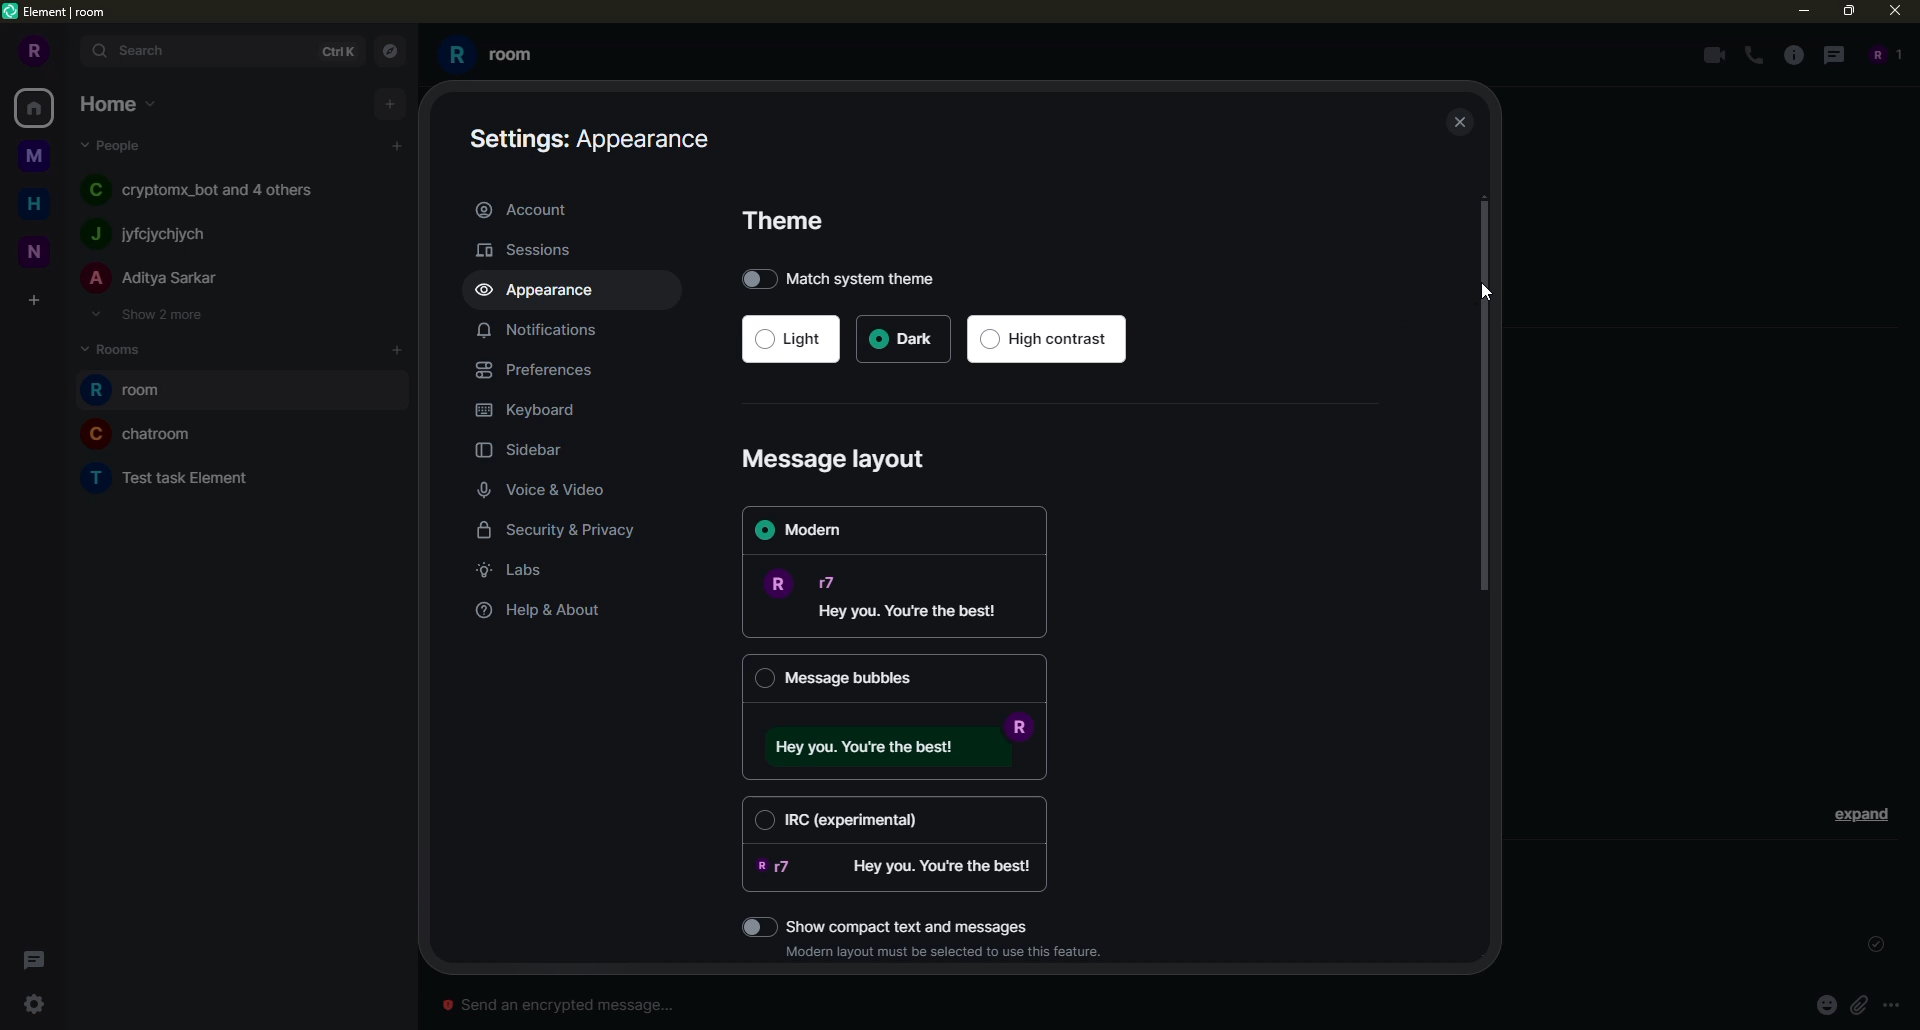 The height and width of the screenshot is (1030, 1920). What do you see at coordinates (557, 1005) in the screenshot?
I see ` Send an encrypted message...` at bounding box center [557, 1005].